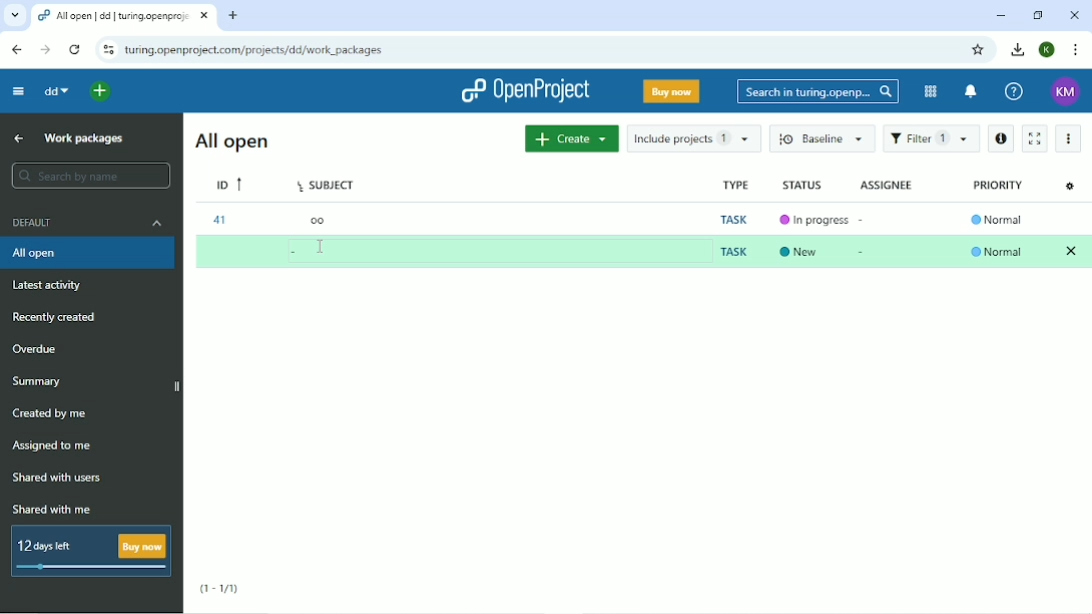  Describe the element at coordinates (823, 139) in the screenshot. I see `Baseline` at that location.